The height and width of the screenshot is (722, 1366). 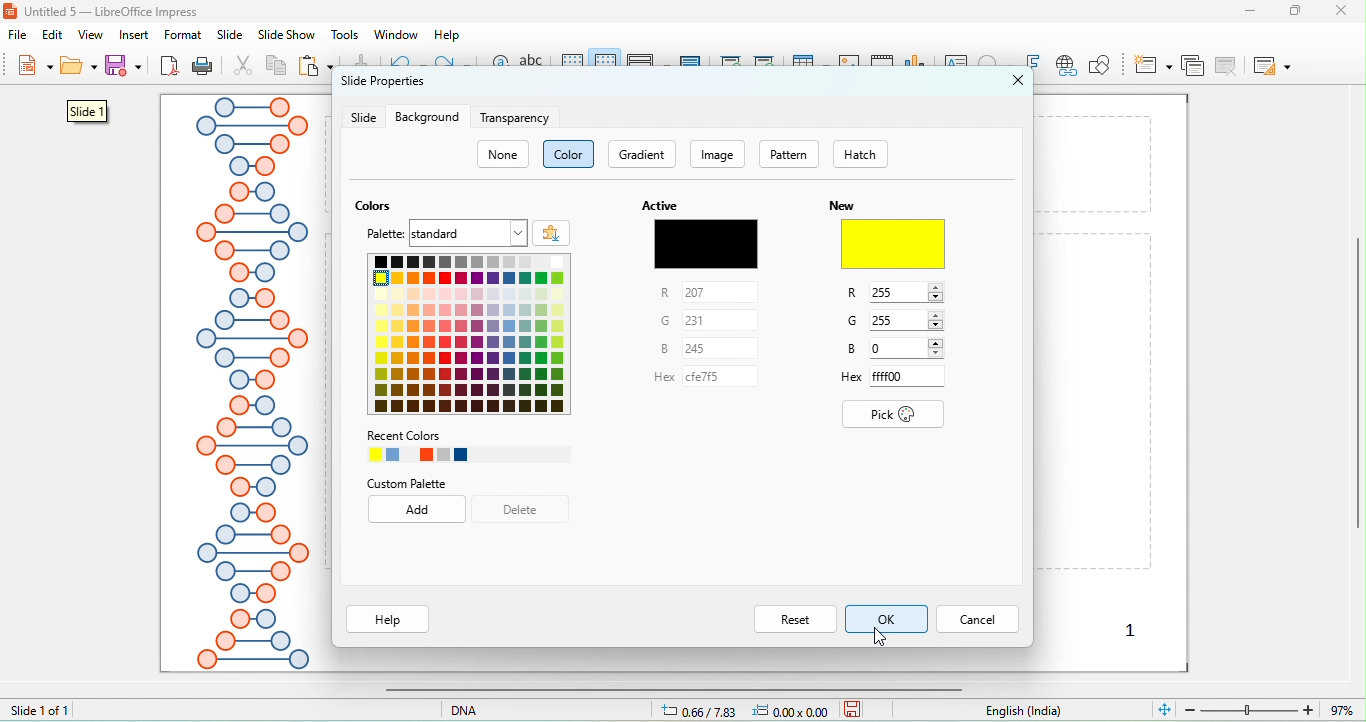 I want to click on spelling, so click(x=535, y=67).